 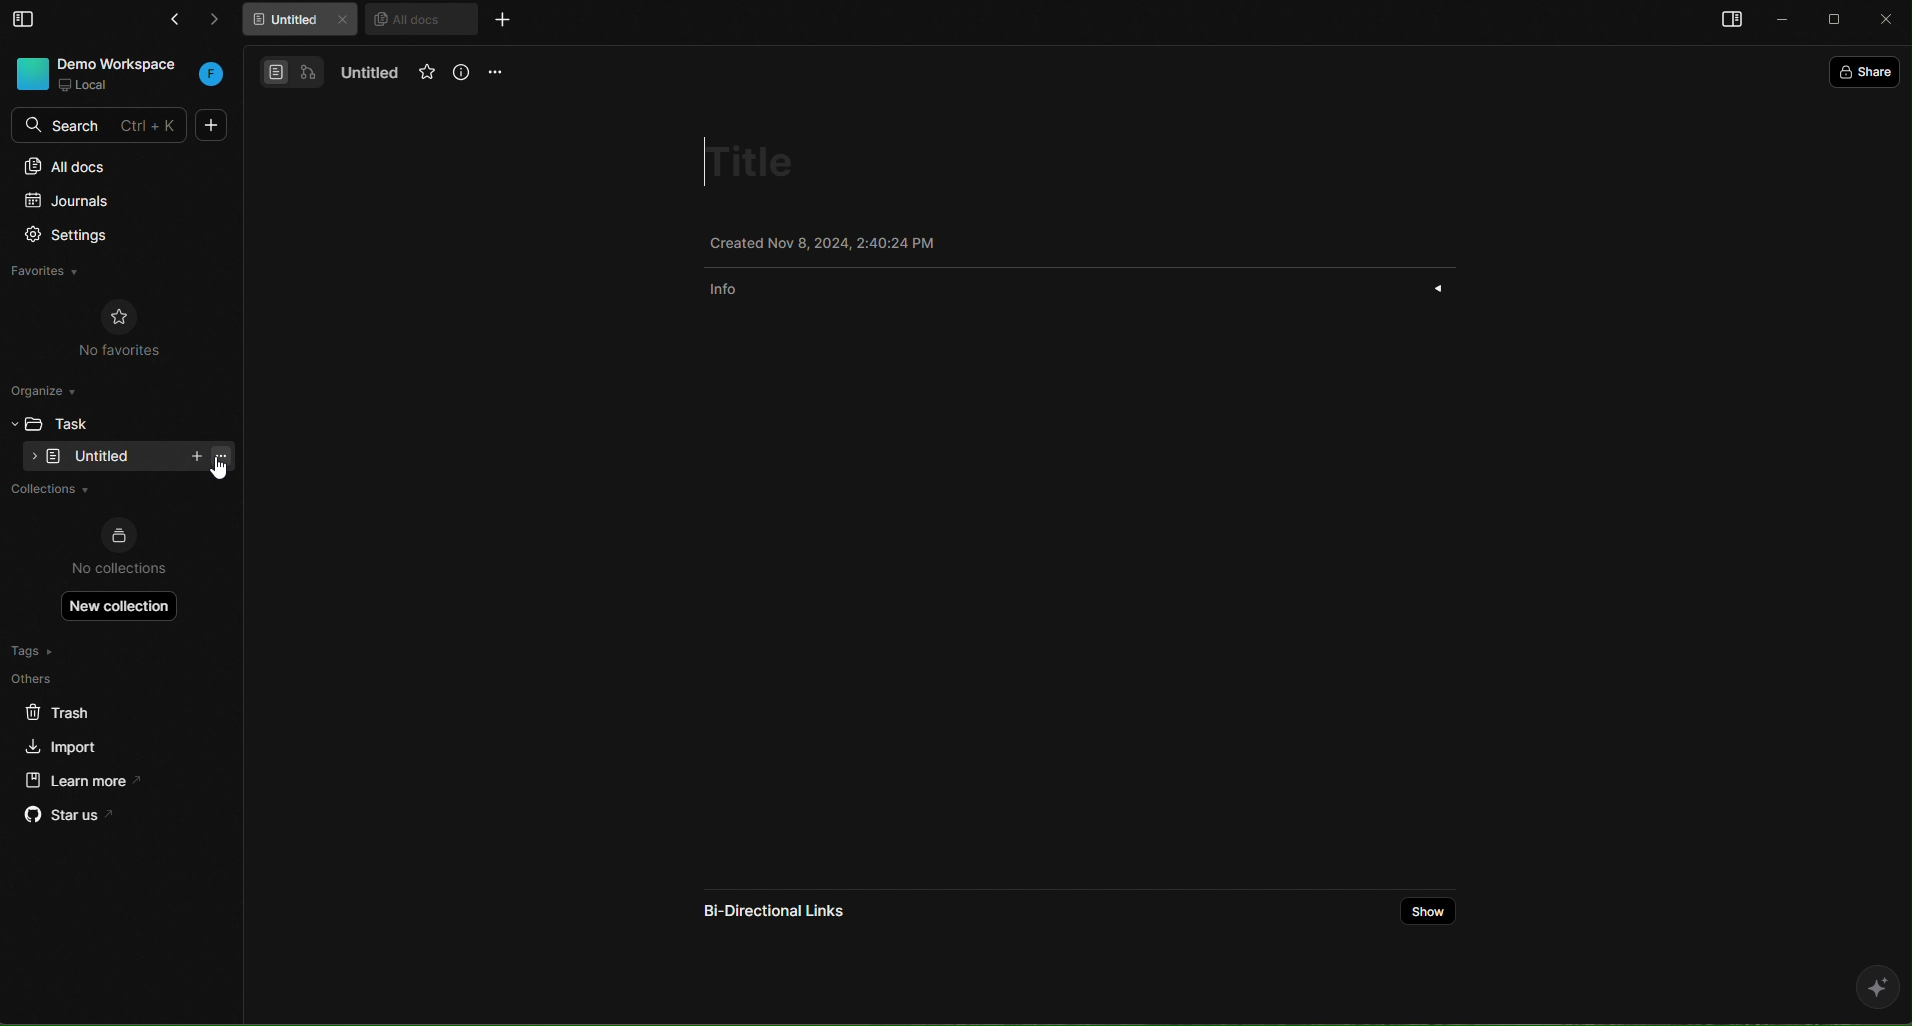 What do you see at coordinates (65, 274) in the screenshot?
I see `favorites` at bounding box center [65, 274].